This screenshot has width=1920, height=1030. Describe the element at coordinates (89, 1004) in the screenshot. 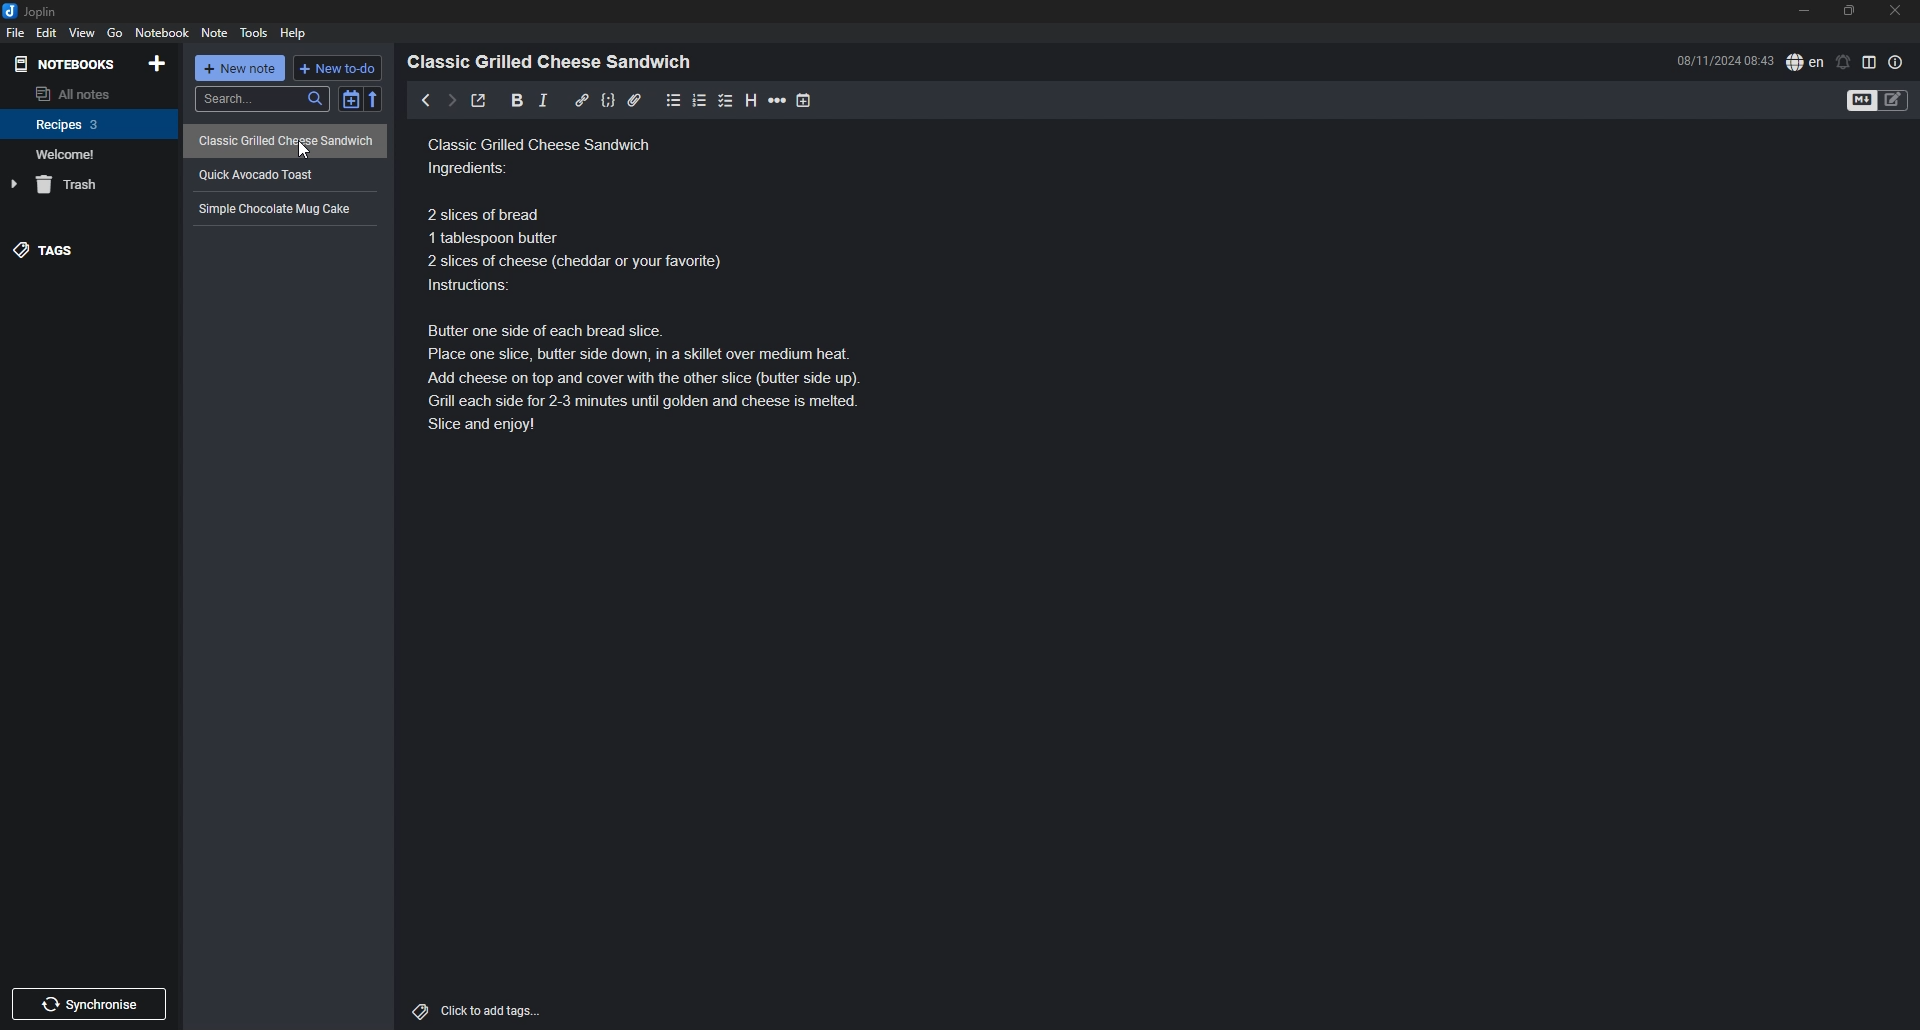

I see `sync` at that location.